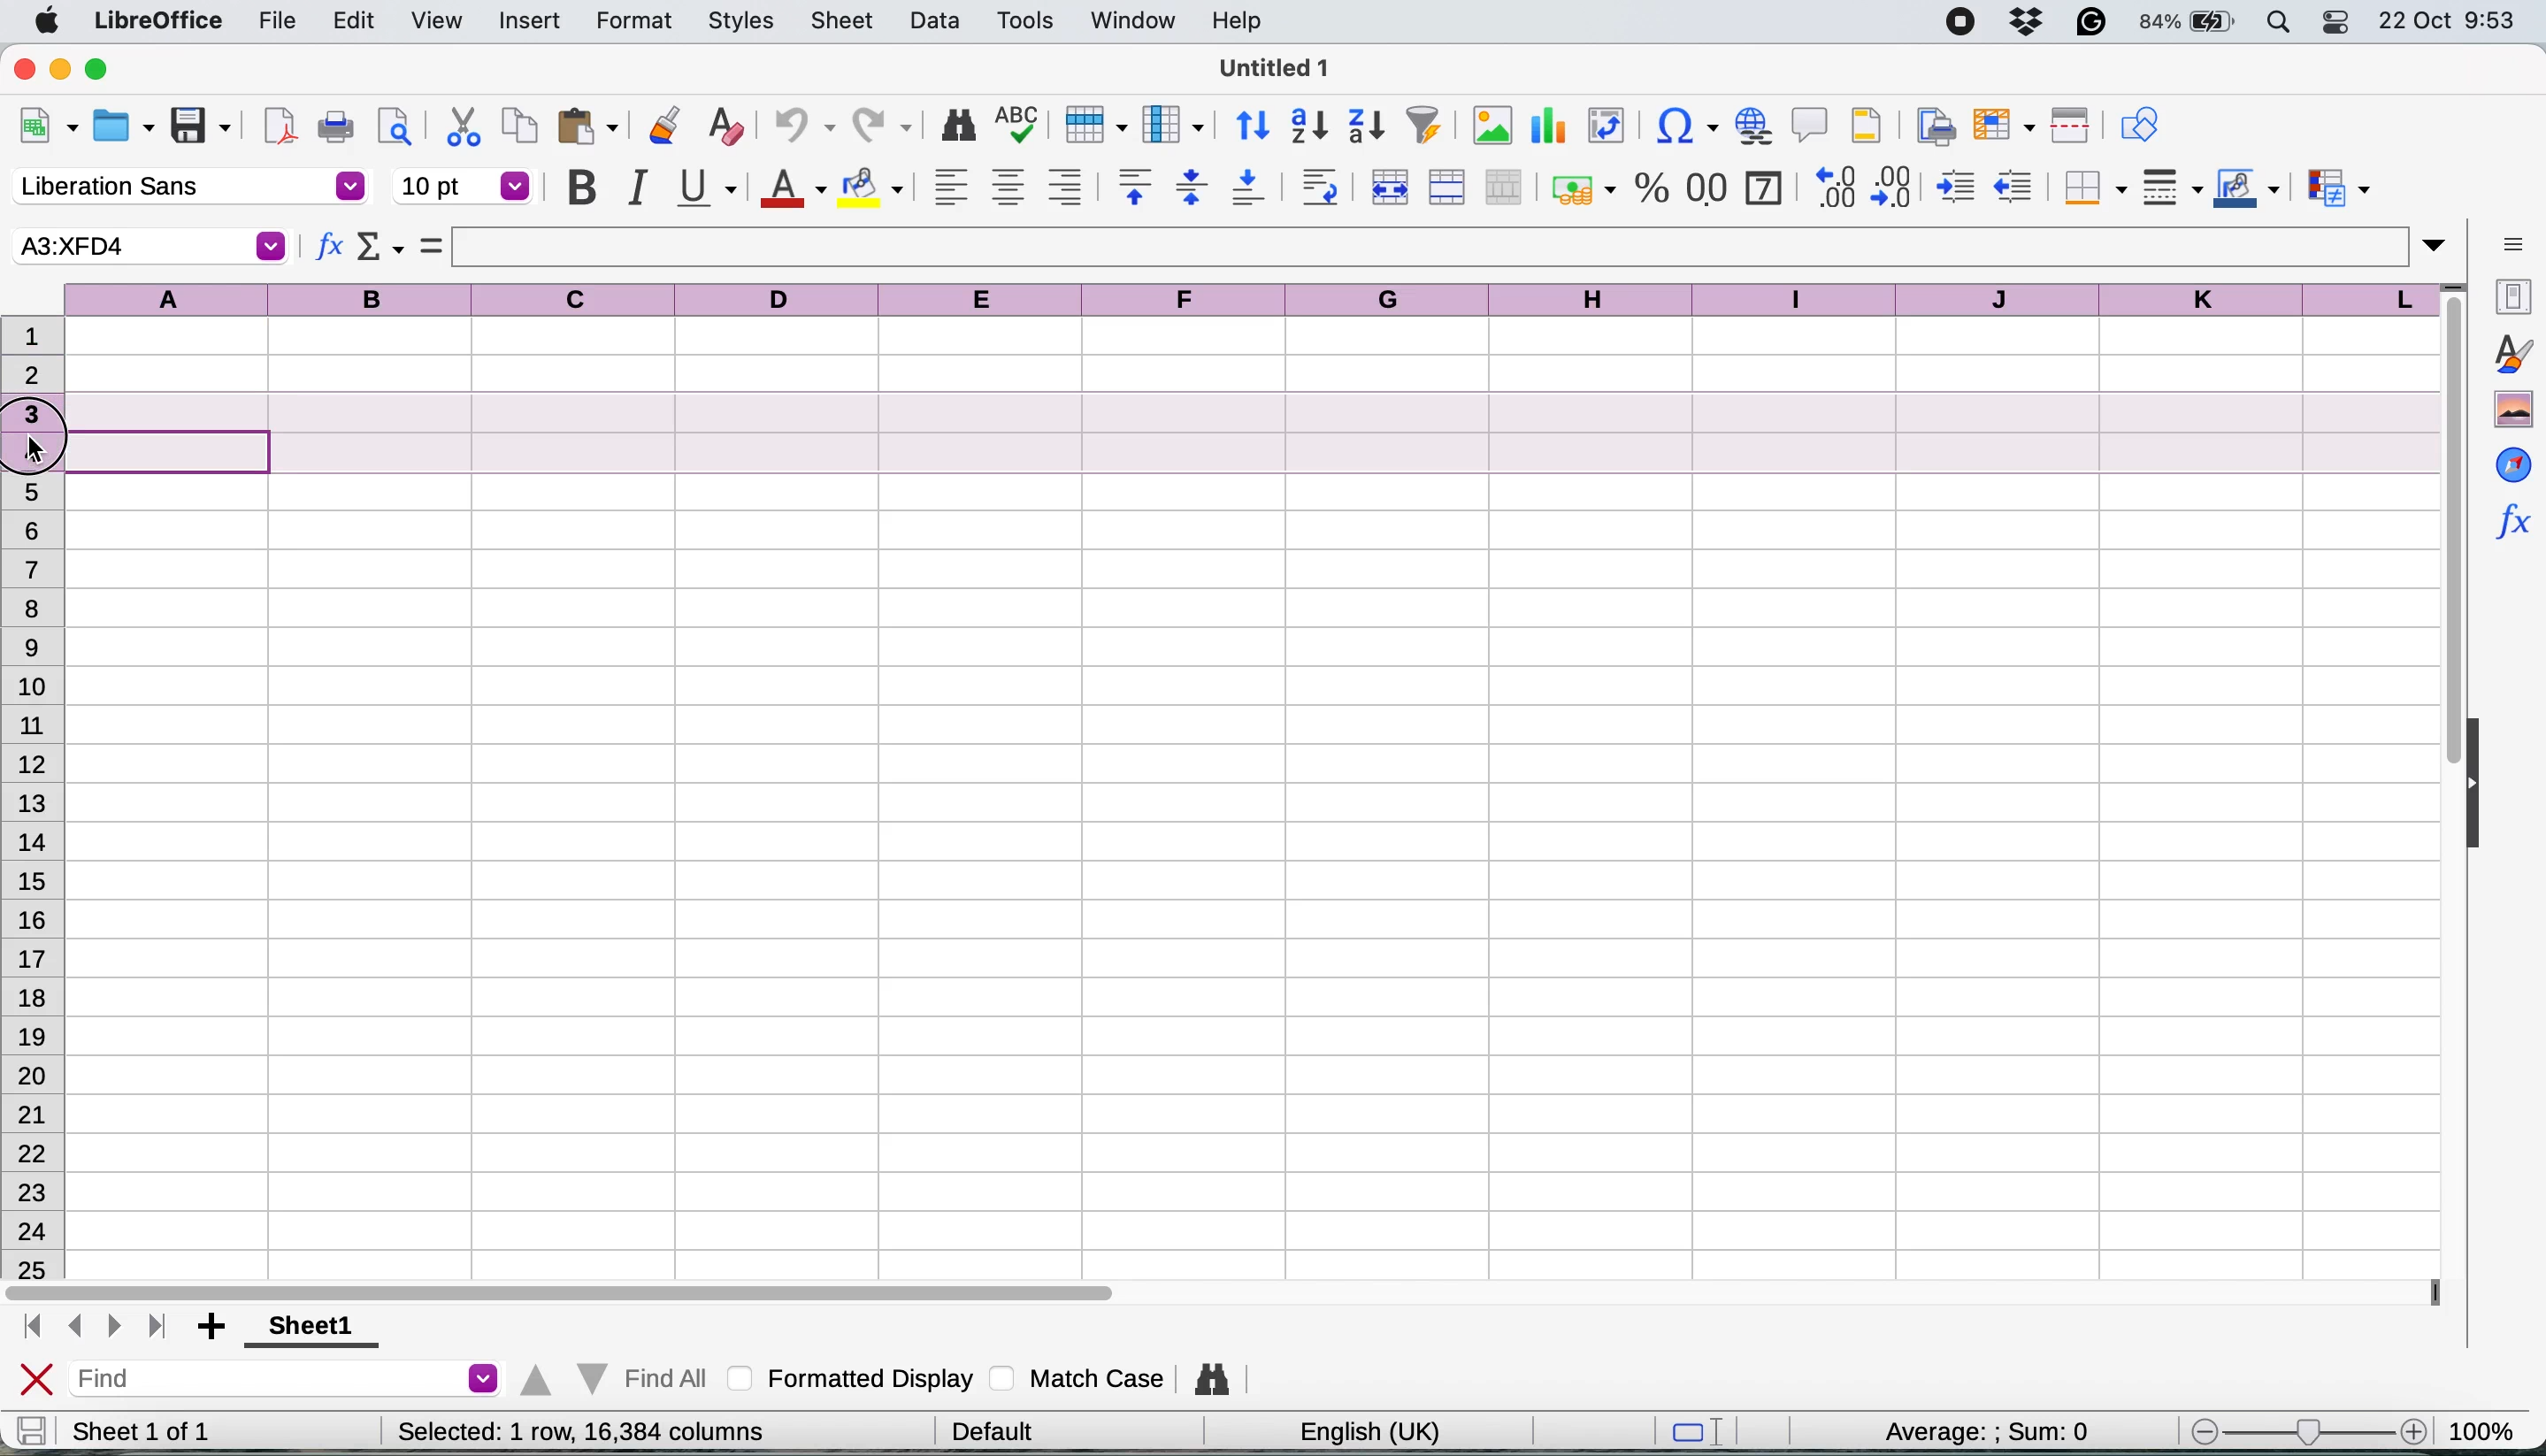  Describe the element at coordinates (844, 20) in the screenshot. I see `sheet` at that location.